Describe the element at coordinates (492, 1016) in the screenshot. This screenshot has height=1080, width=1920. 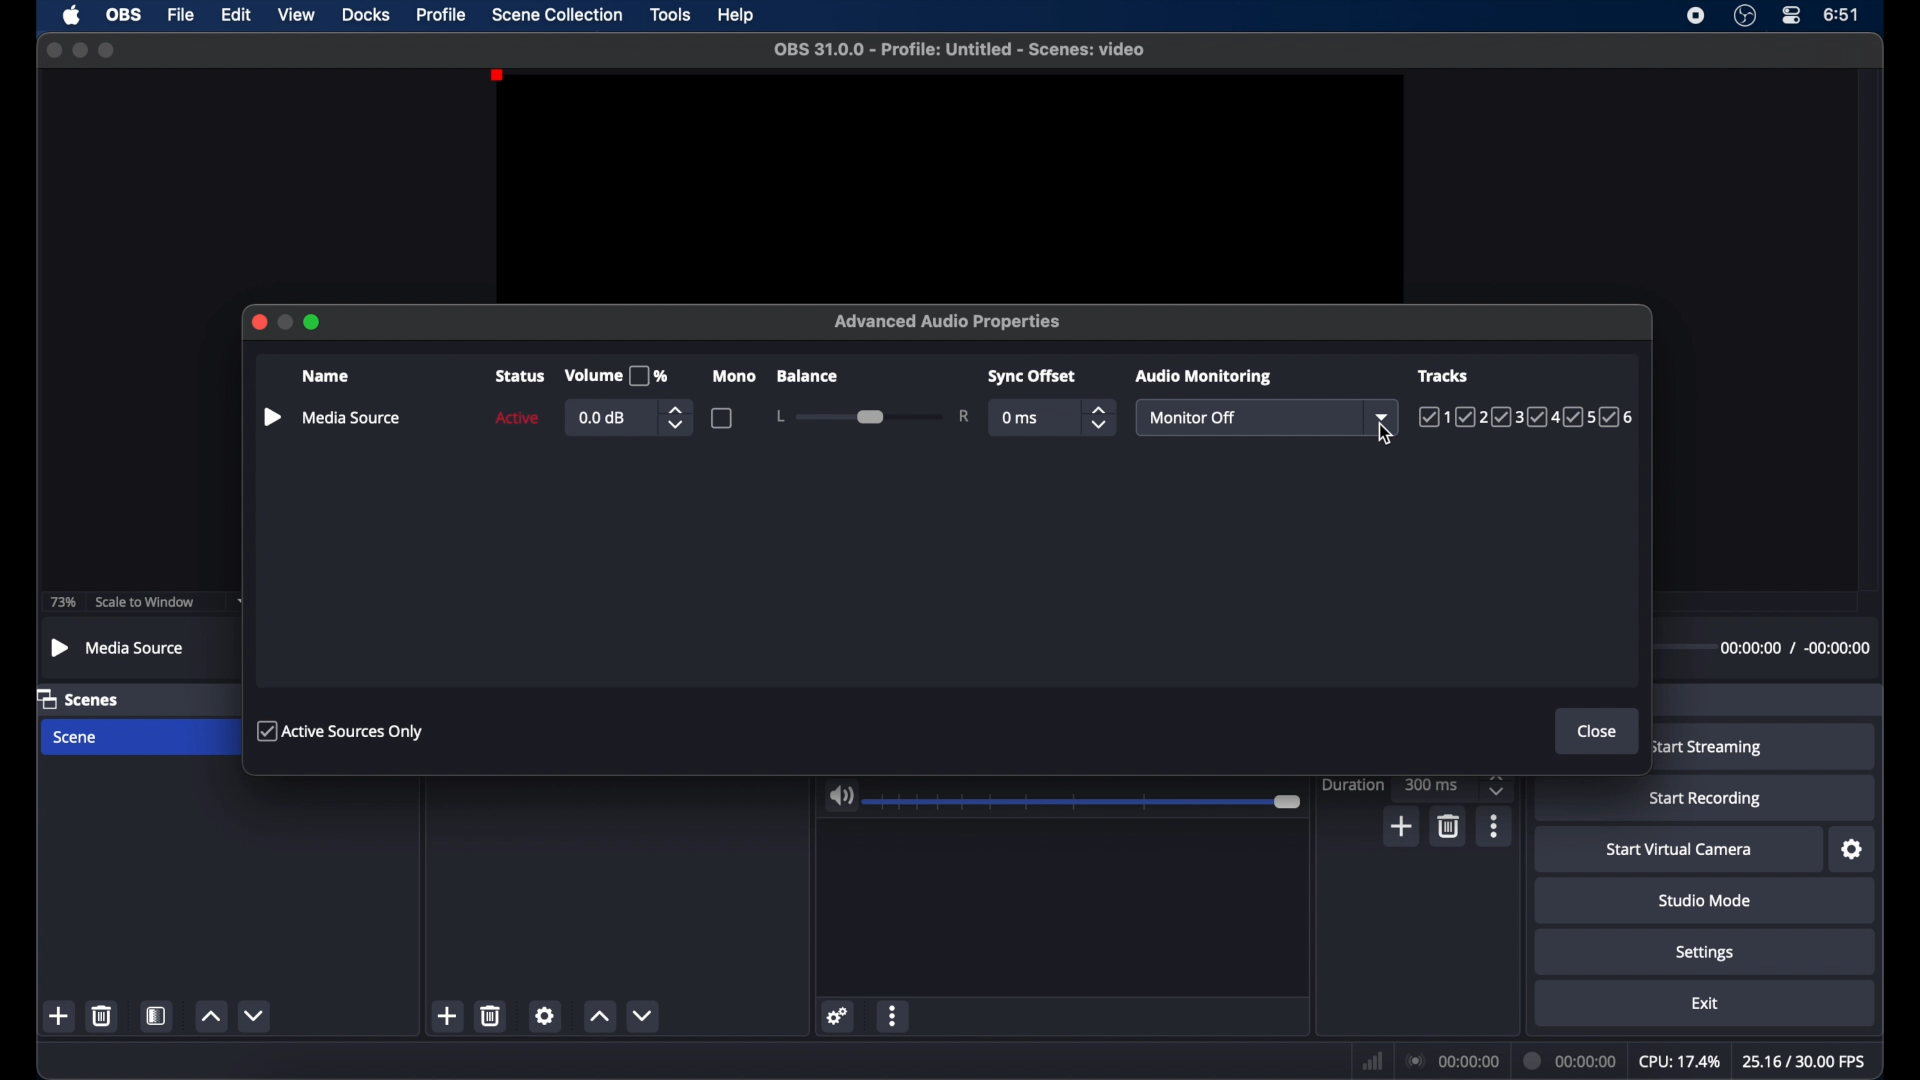
I see `delete` at that location.